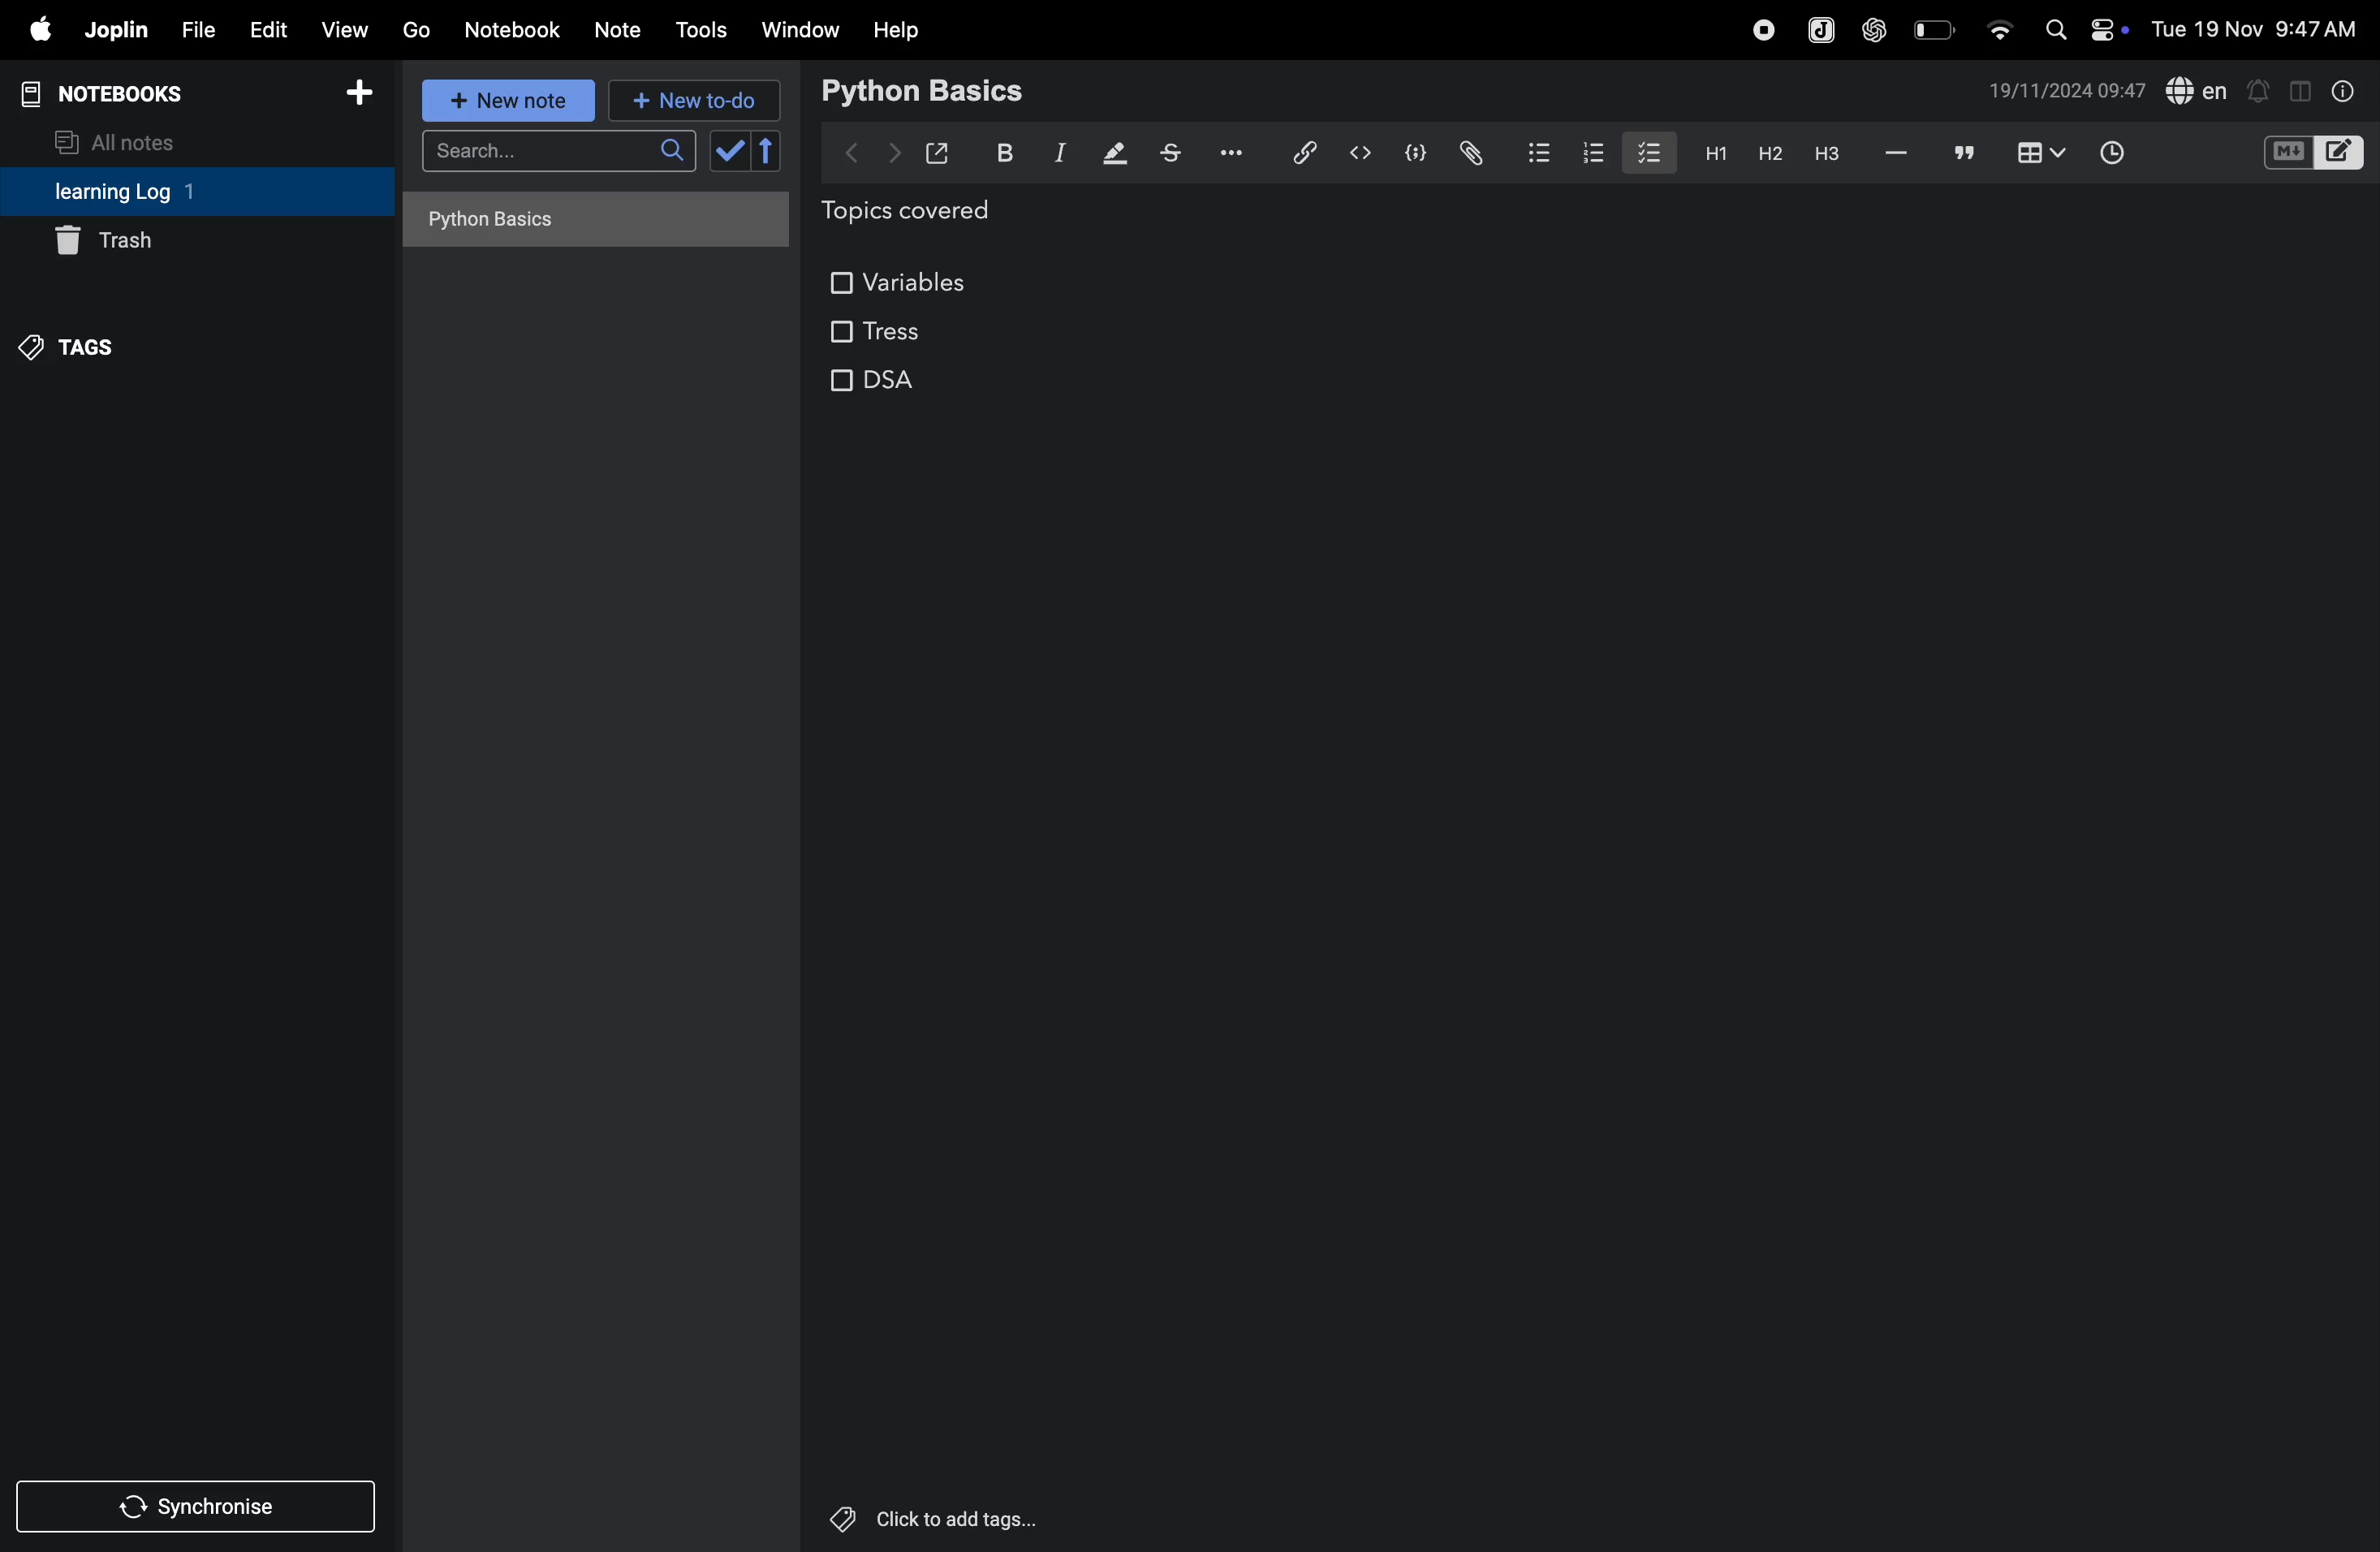 Image resolution: width=2380 pixels, height=1552 pixels. What do you see at coordinates (2340, 90) in the screenshot?
I see `info` at bounding box center [2340, 90].